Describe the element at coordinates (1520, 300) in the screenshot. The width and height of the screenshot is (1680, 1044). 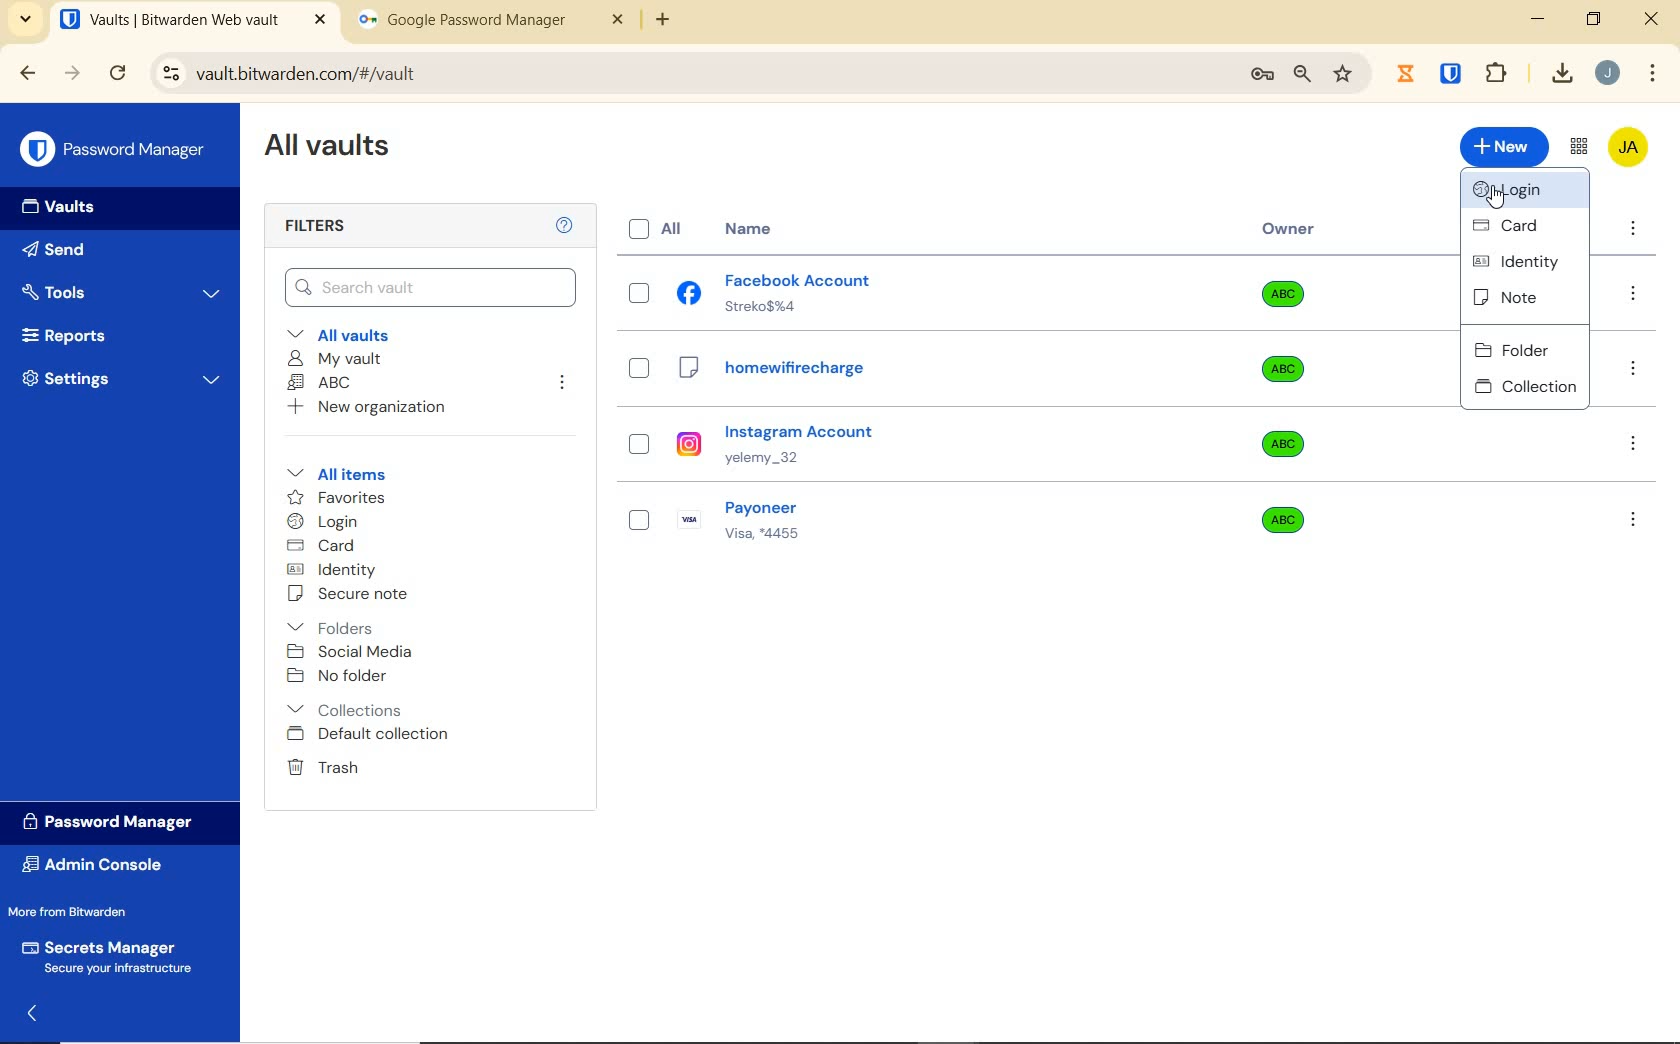
I see `note` at that location.